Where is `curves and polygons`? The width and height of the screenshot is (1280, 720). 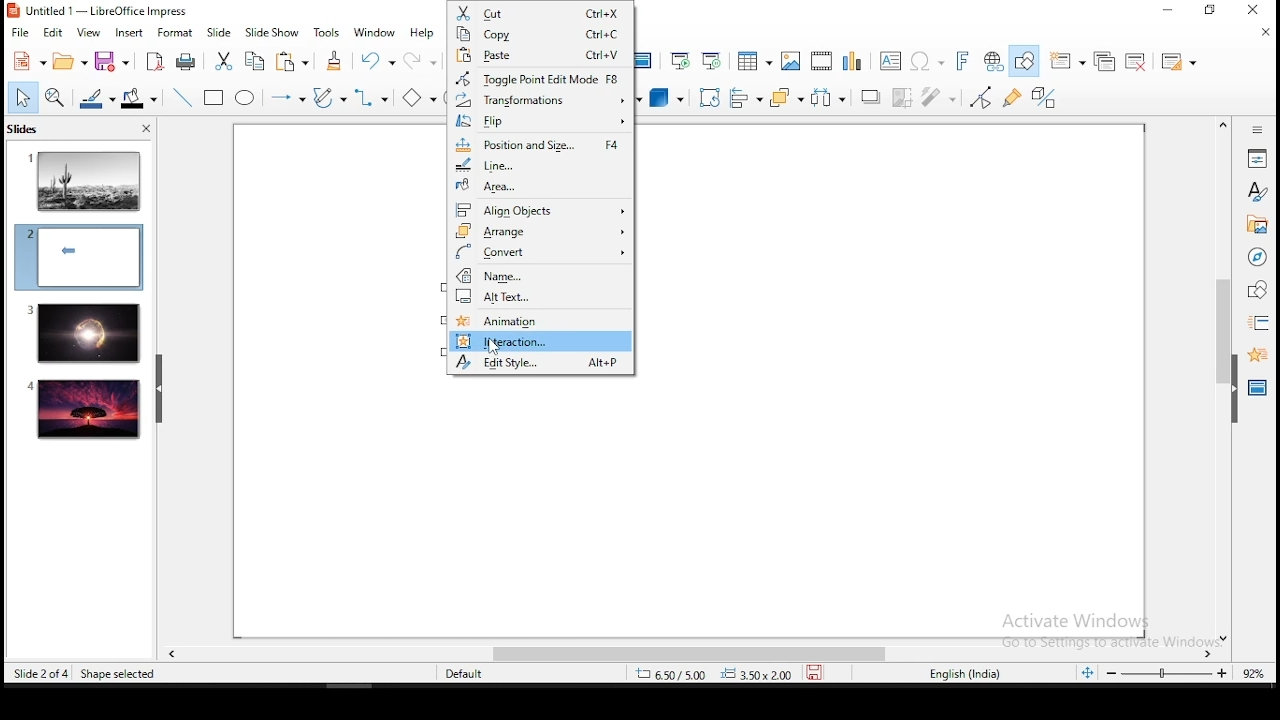
curves and polygons is located at coordinates (328, 98).